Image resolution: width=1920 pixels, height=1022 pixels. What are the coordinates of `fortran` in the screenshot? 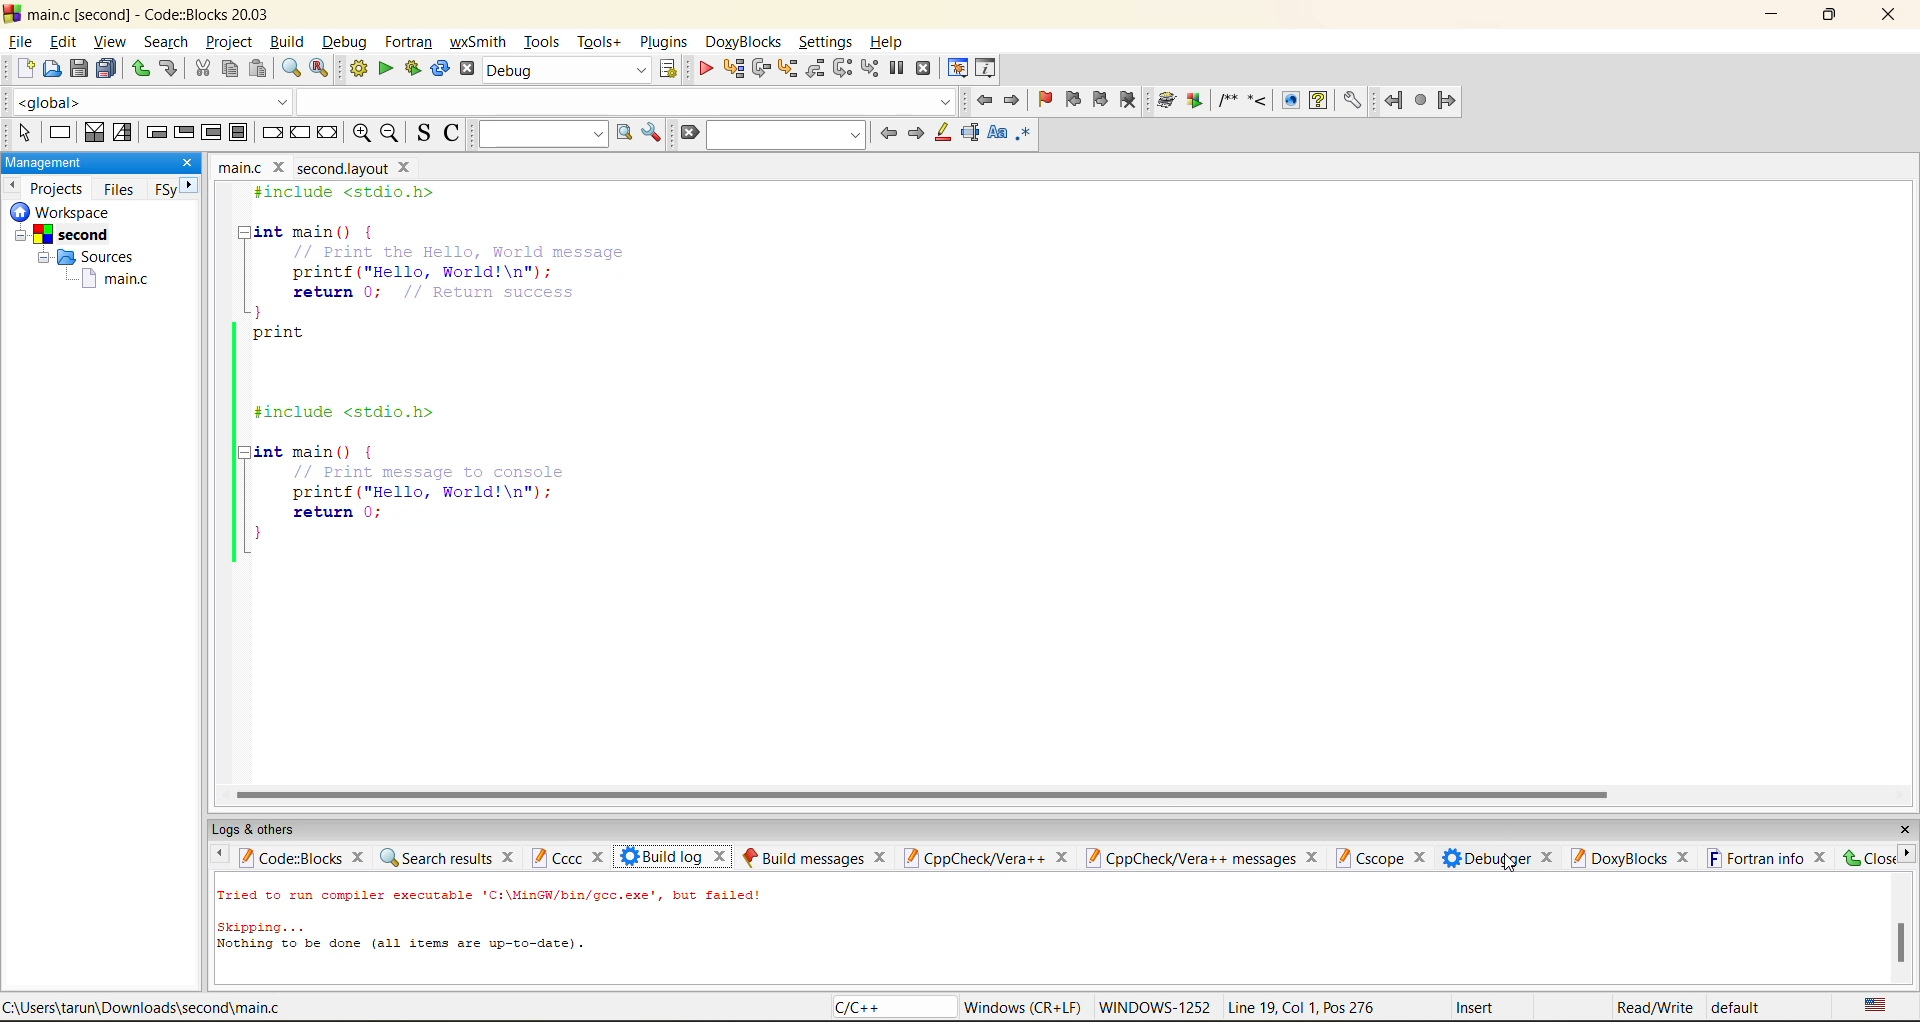 It's located at (1421, 103).